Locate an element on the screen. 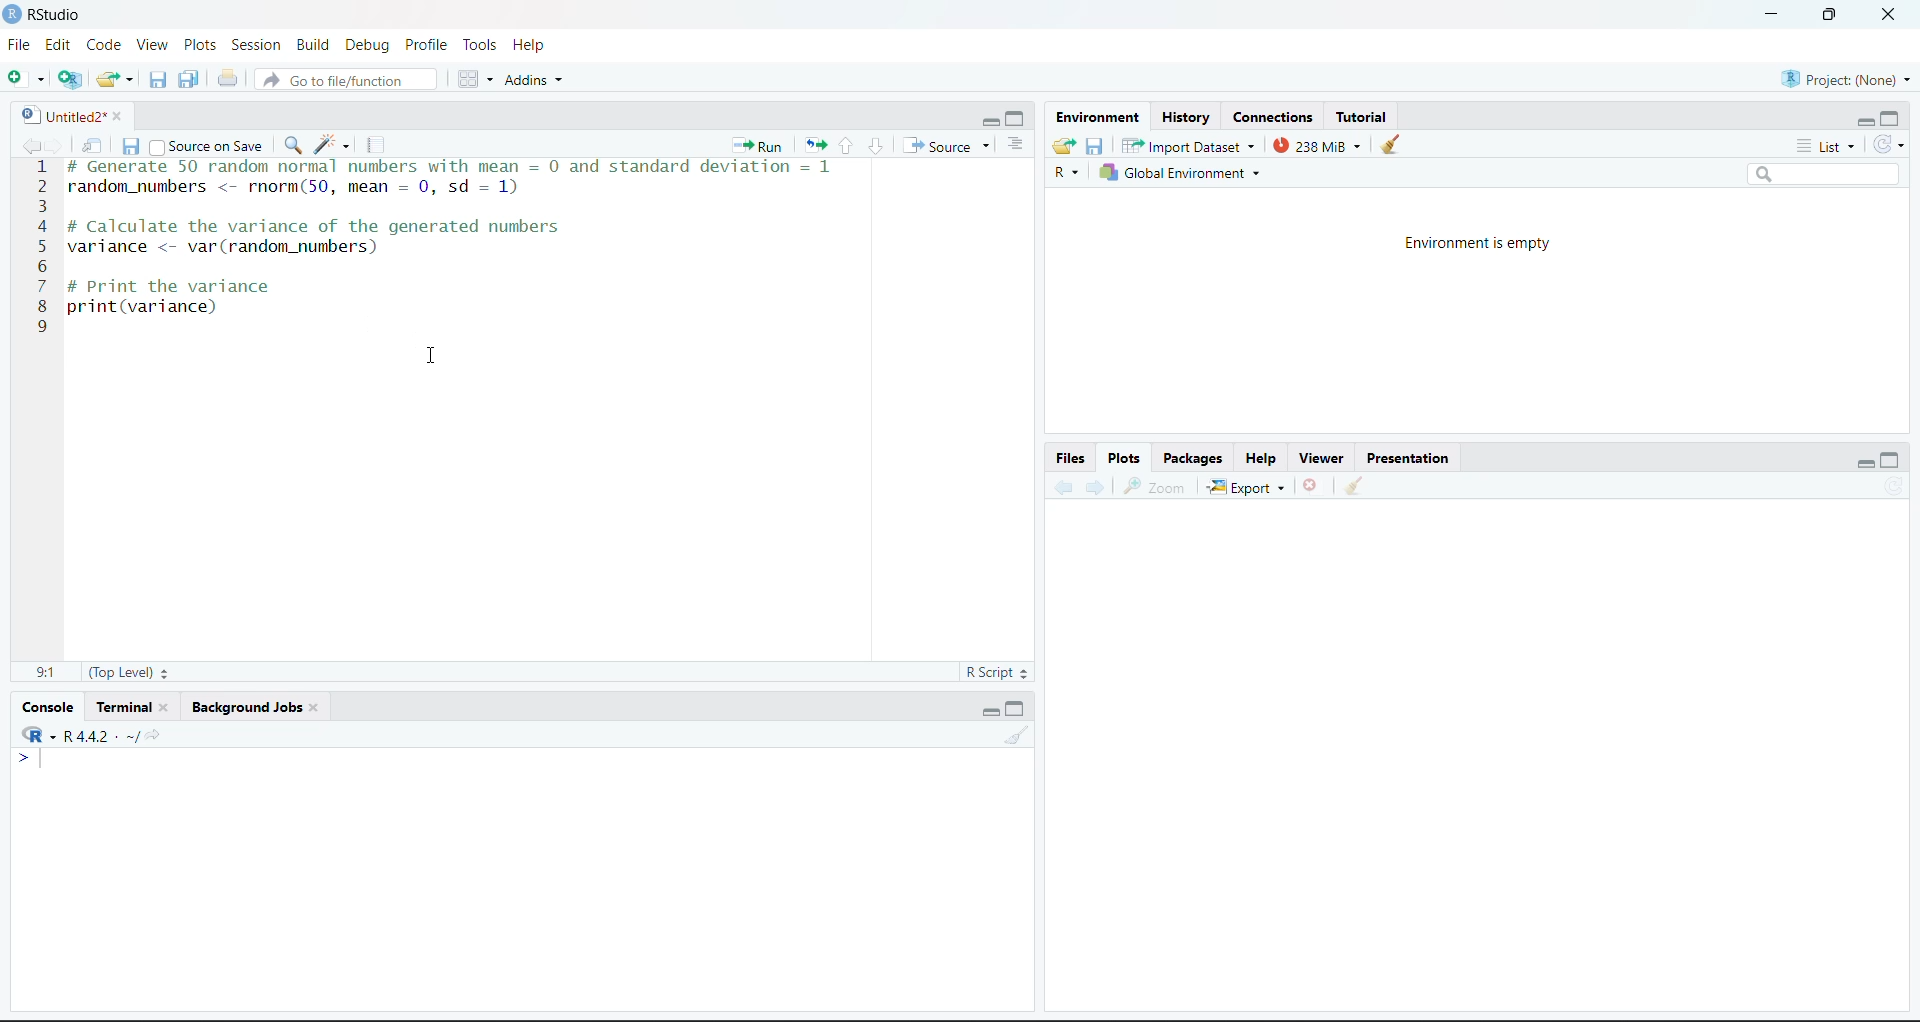 The height and width of the screenshot is (1022, 1920). Edit is located at coordinates (58, 45).